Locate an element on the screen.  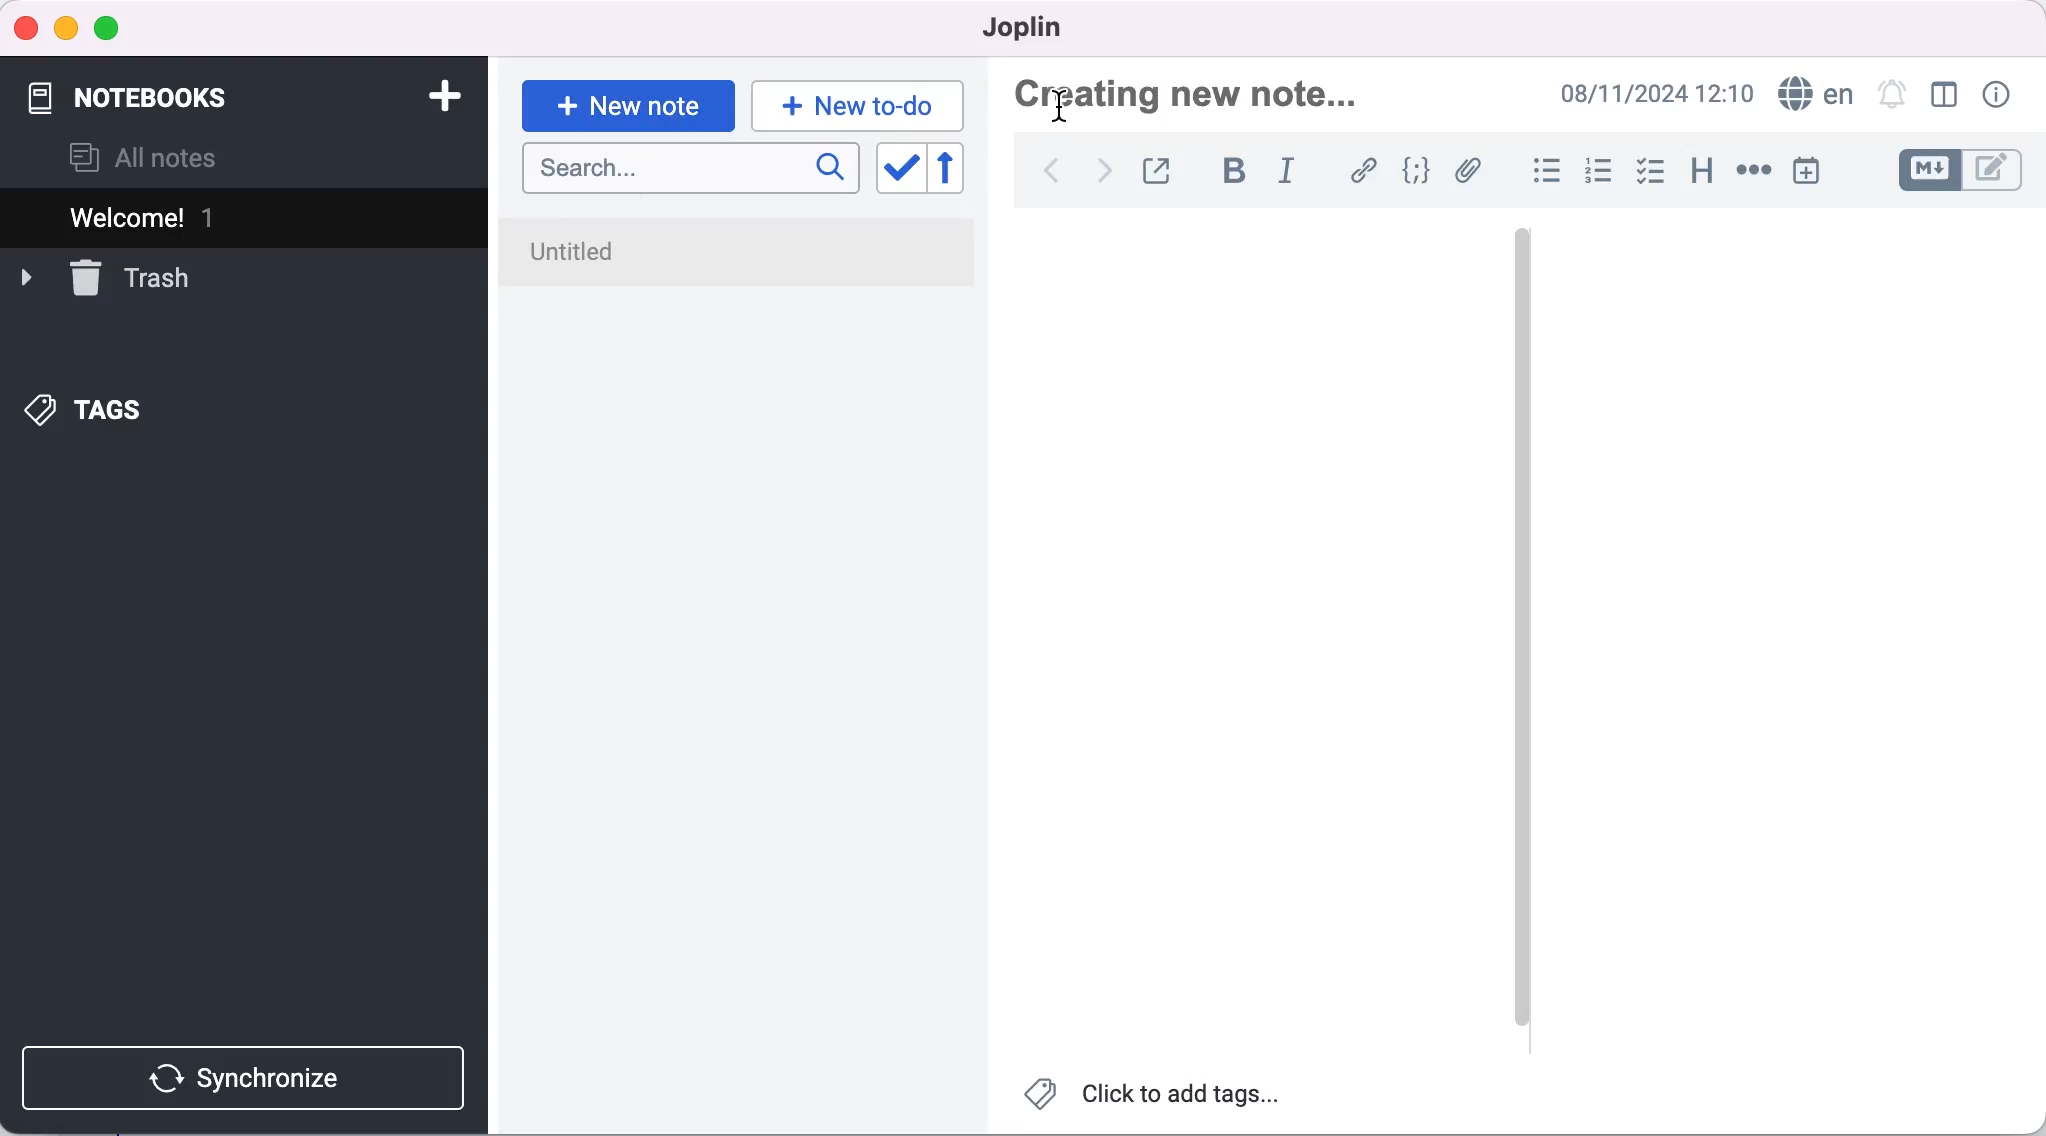
insert time is located at coordinates (1818, 170).